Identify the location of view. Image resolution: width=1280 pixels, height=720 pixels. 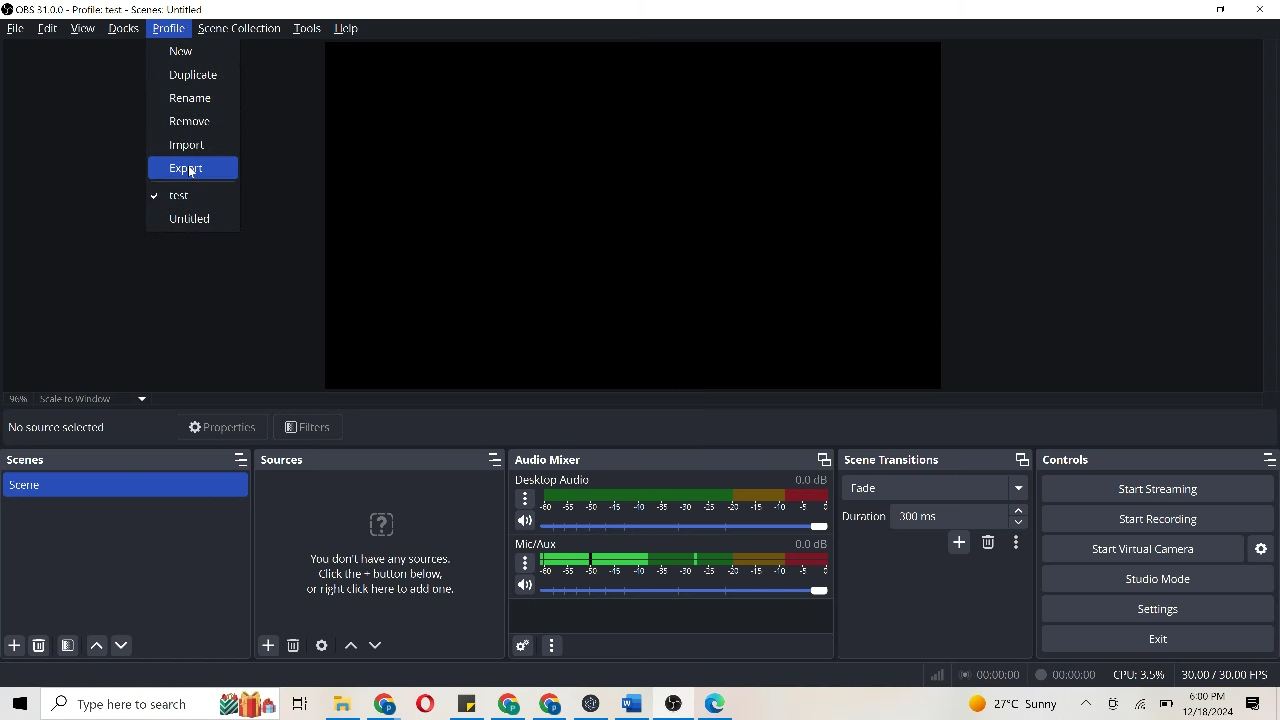
(80, 29).